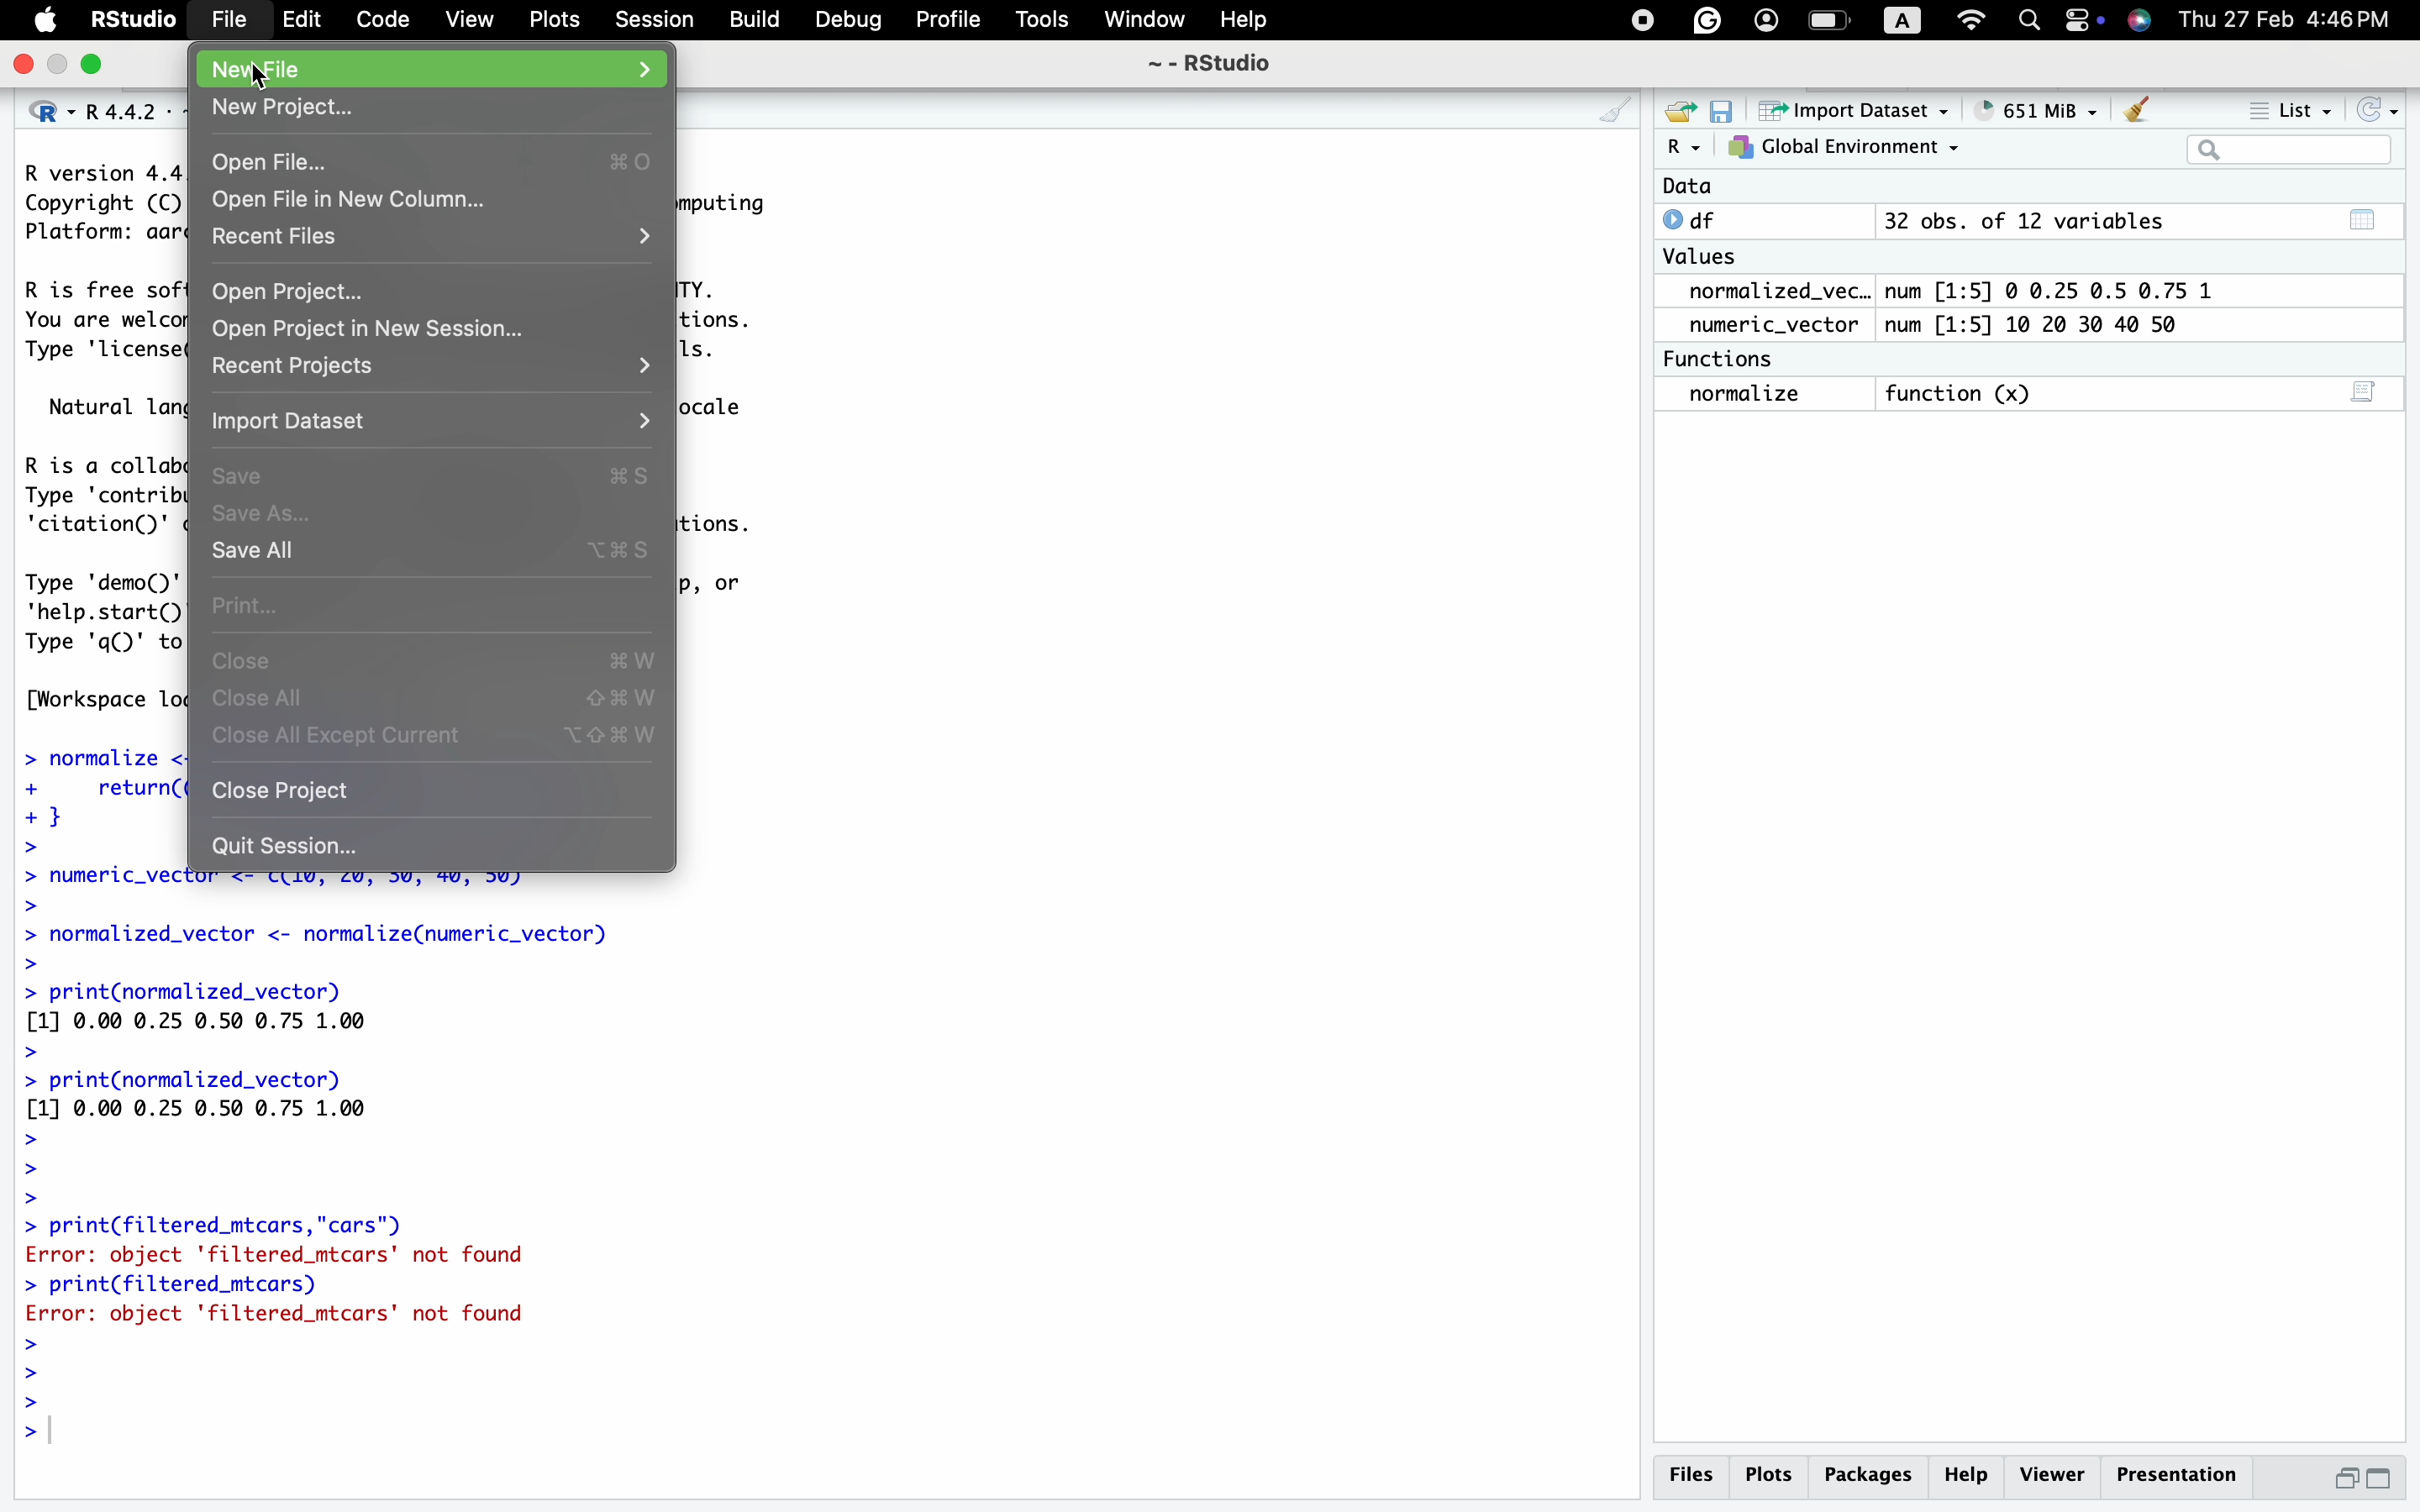  Describe the element at coordinates (1141, 23) in the screenshot. I see `Window` at that location.